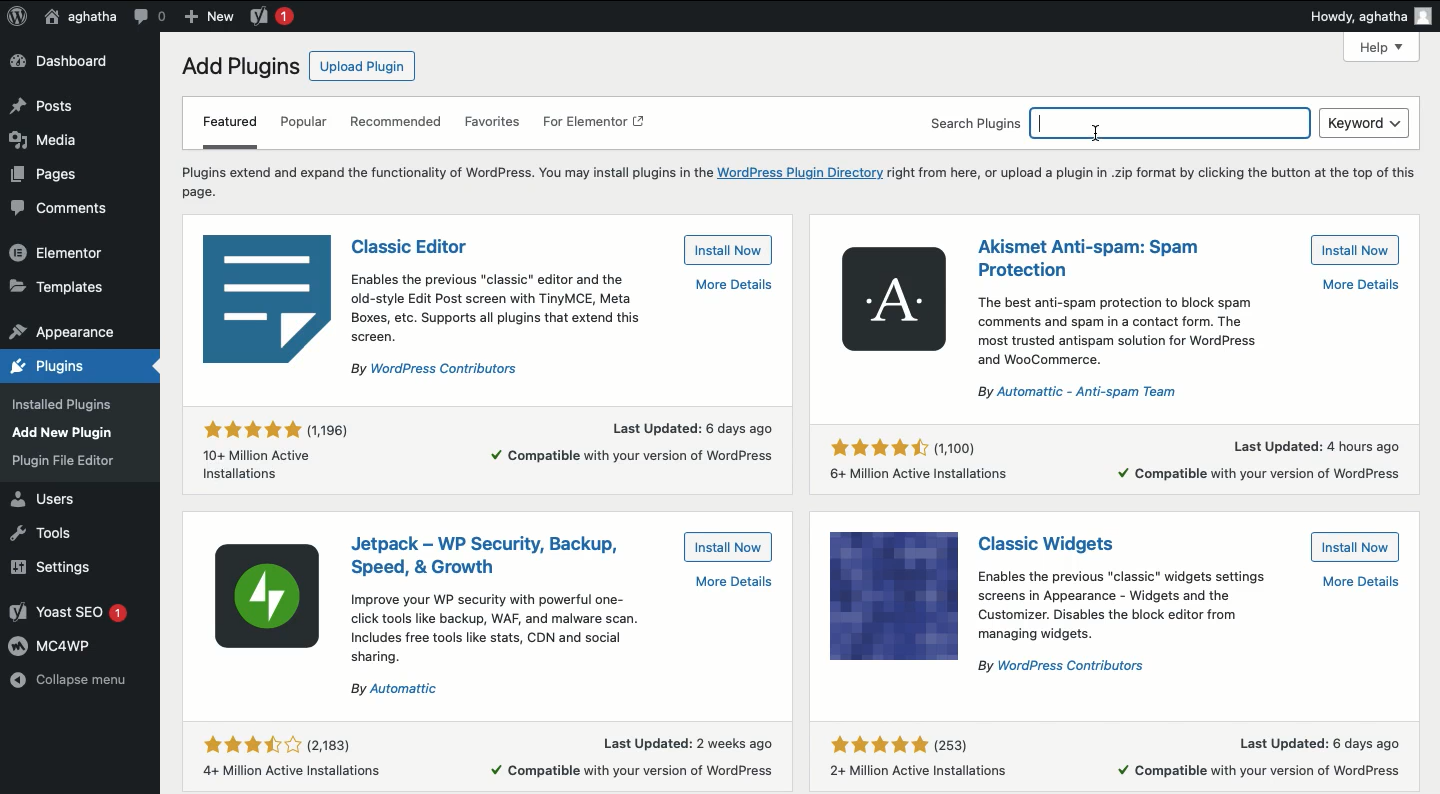 This screenshot has width=1440, height=794. I want to click on For elementor, so click(596, 125).